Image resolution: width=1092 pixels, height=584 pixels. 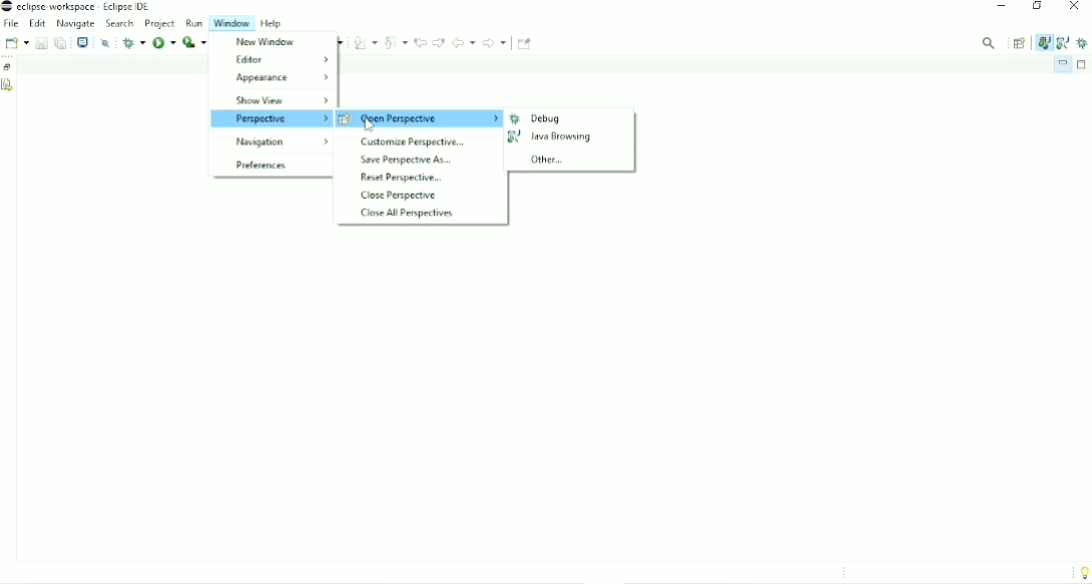 I want to click on Next edit location, so click(x=438, y=42).